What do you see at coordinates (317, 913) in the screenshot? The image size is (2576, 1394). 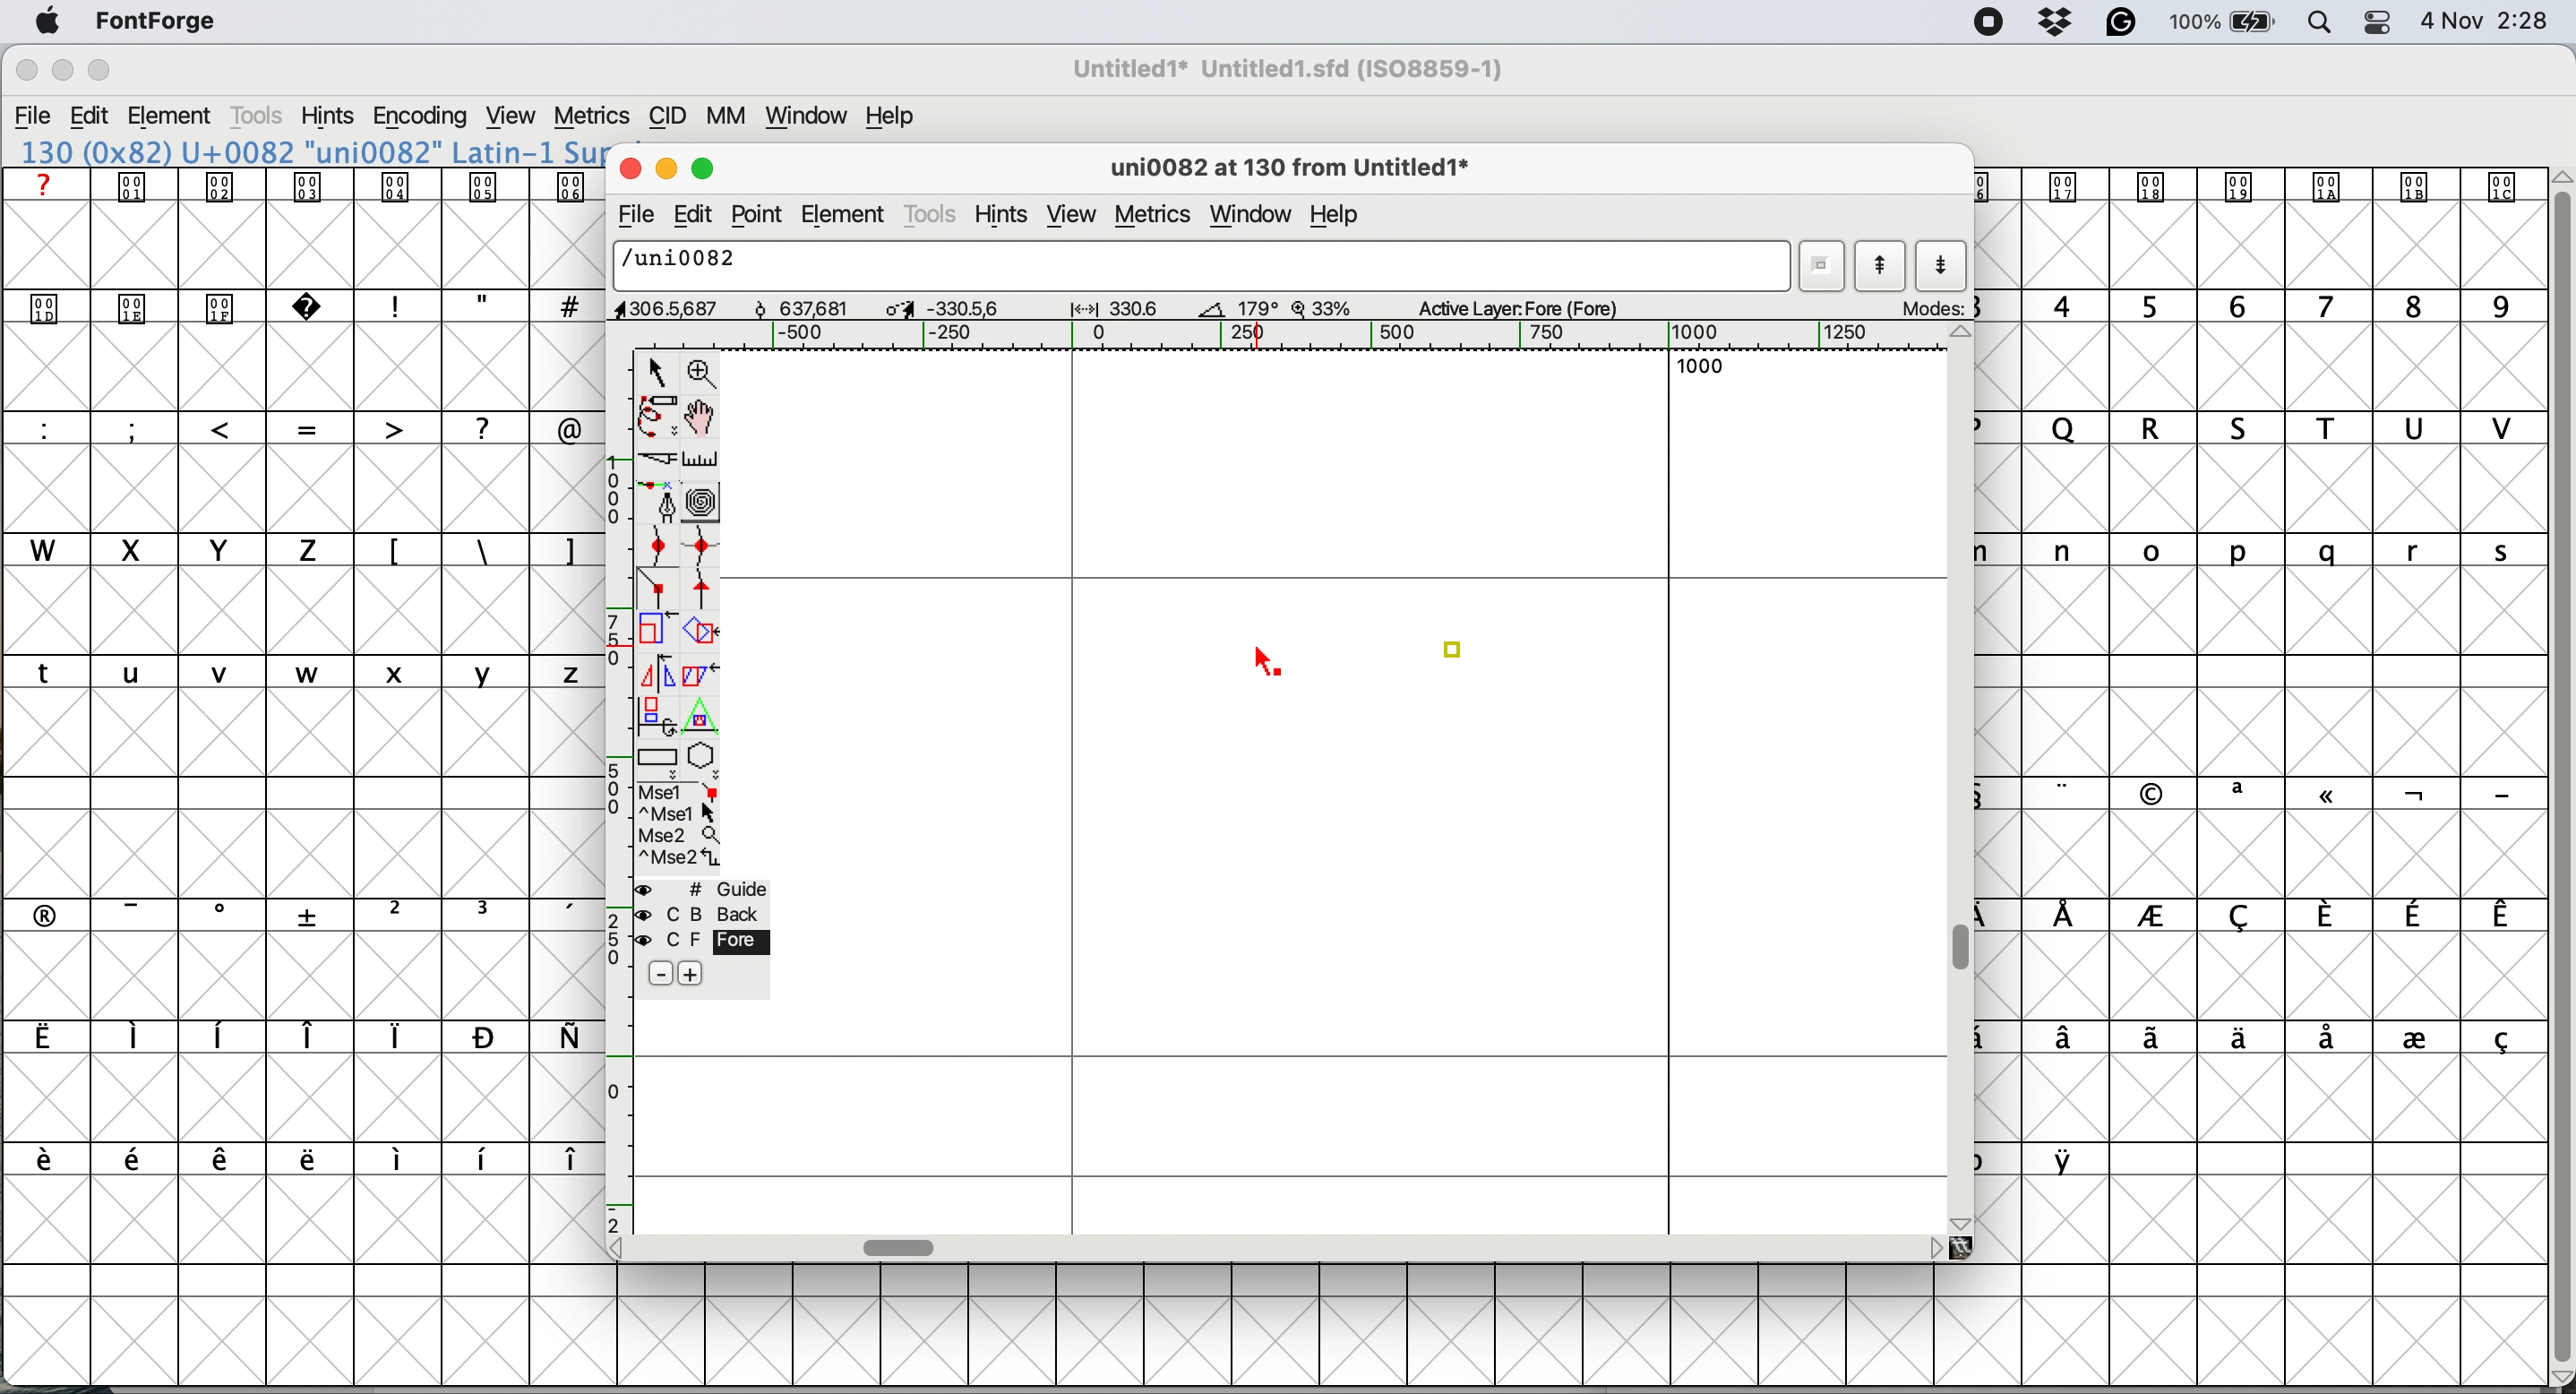 I see `symbols` at bounding box center [317, 913].